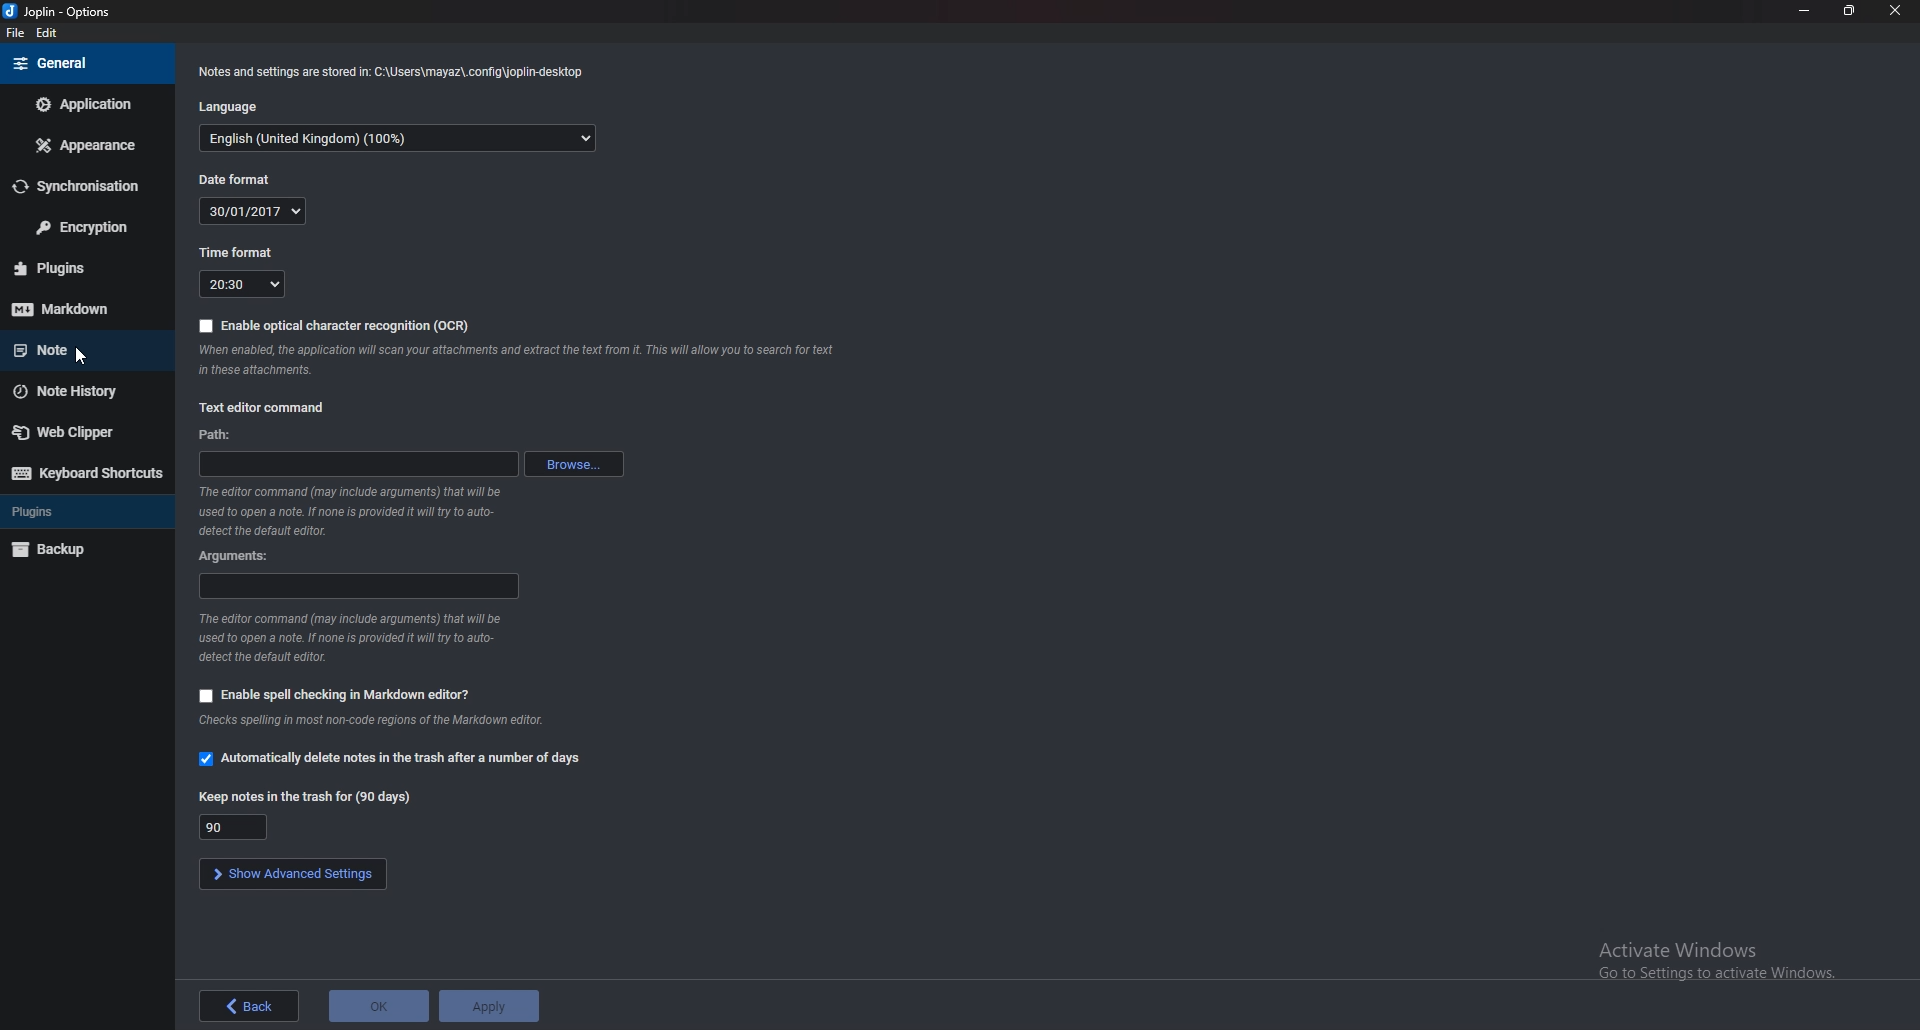  What do you see at coordinates (1715, 961) in the screenshot?
I see `activate windows pop up` at bounding box center [1715, 961].